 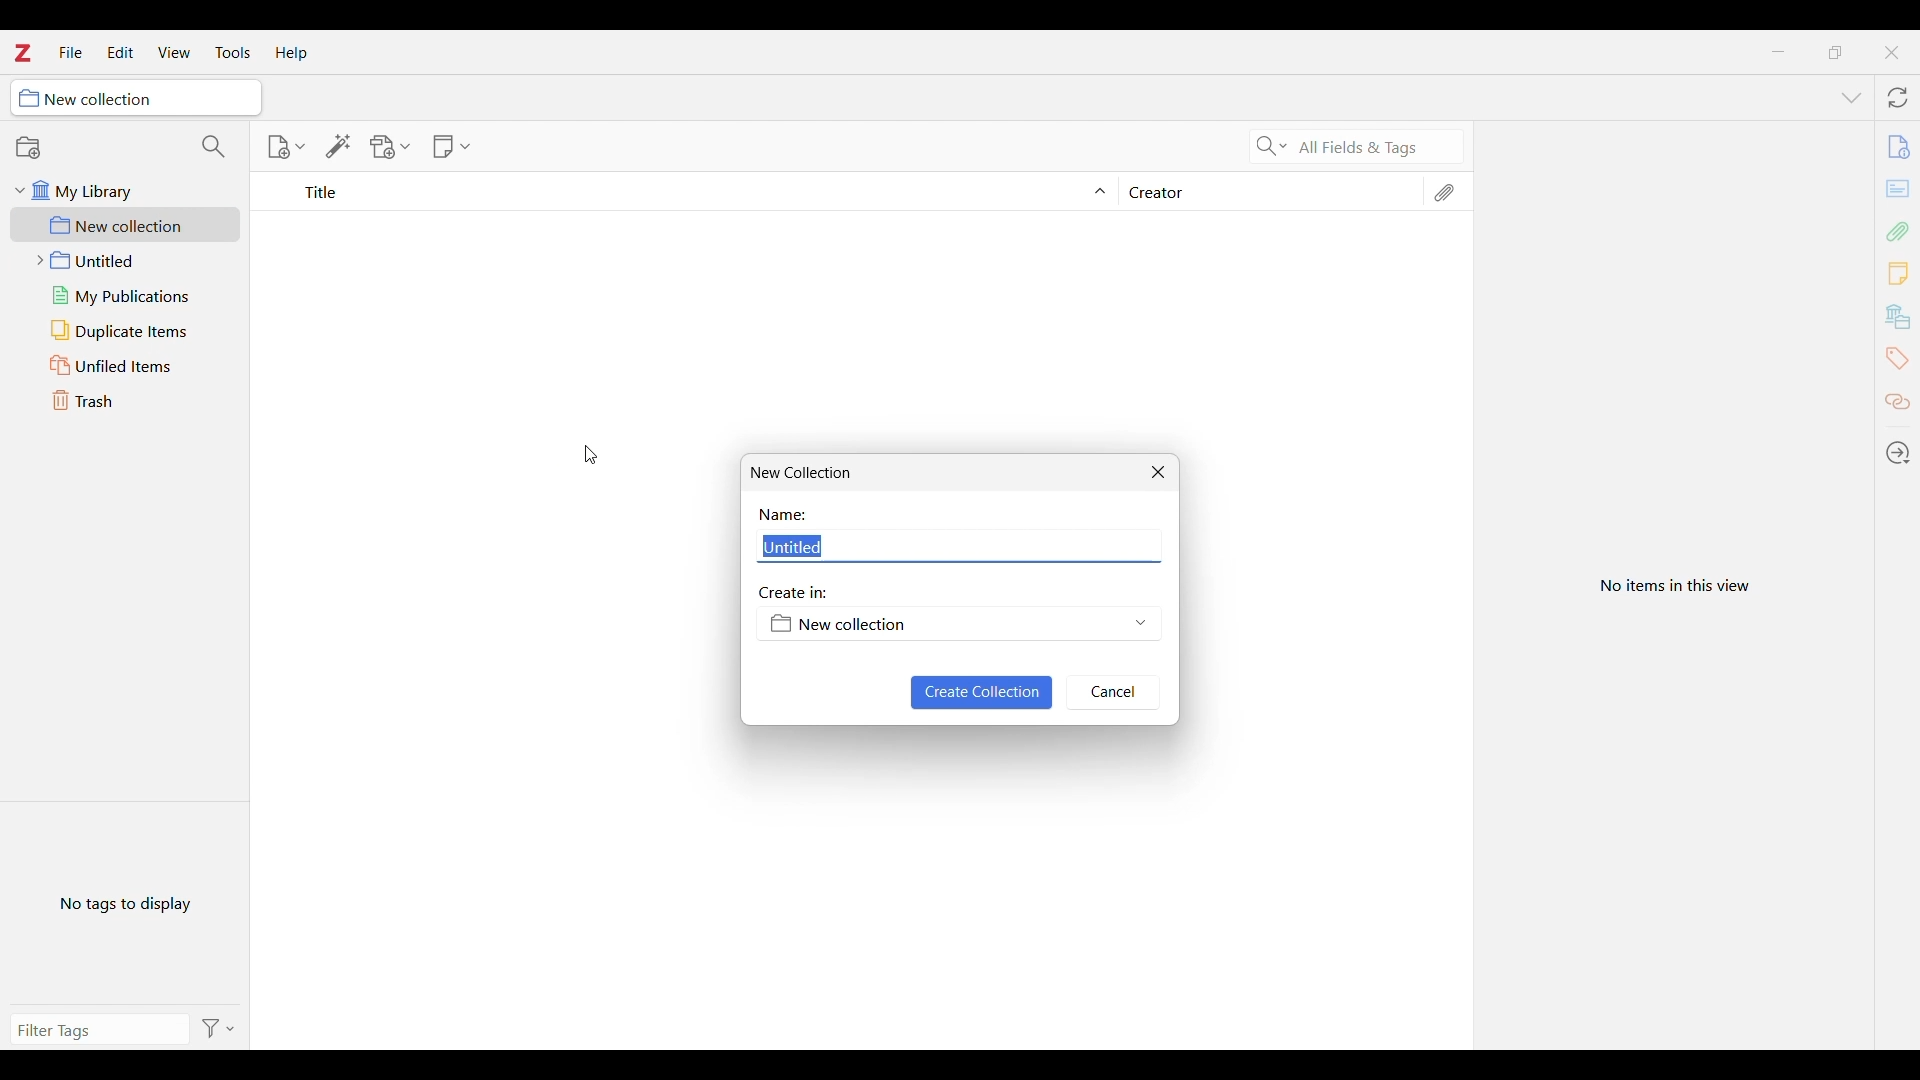 What do you see at coordinates (1777, 51) in the screenshot?
I see `Minimize` at bounding box center [1777, 51].